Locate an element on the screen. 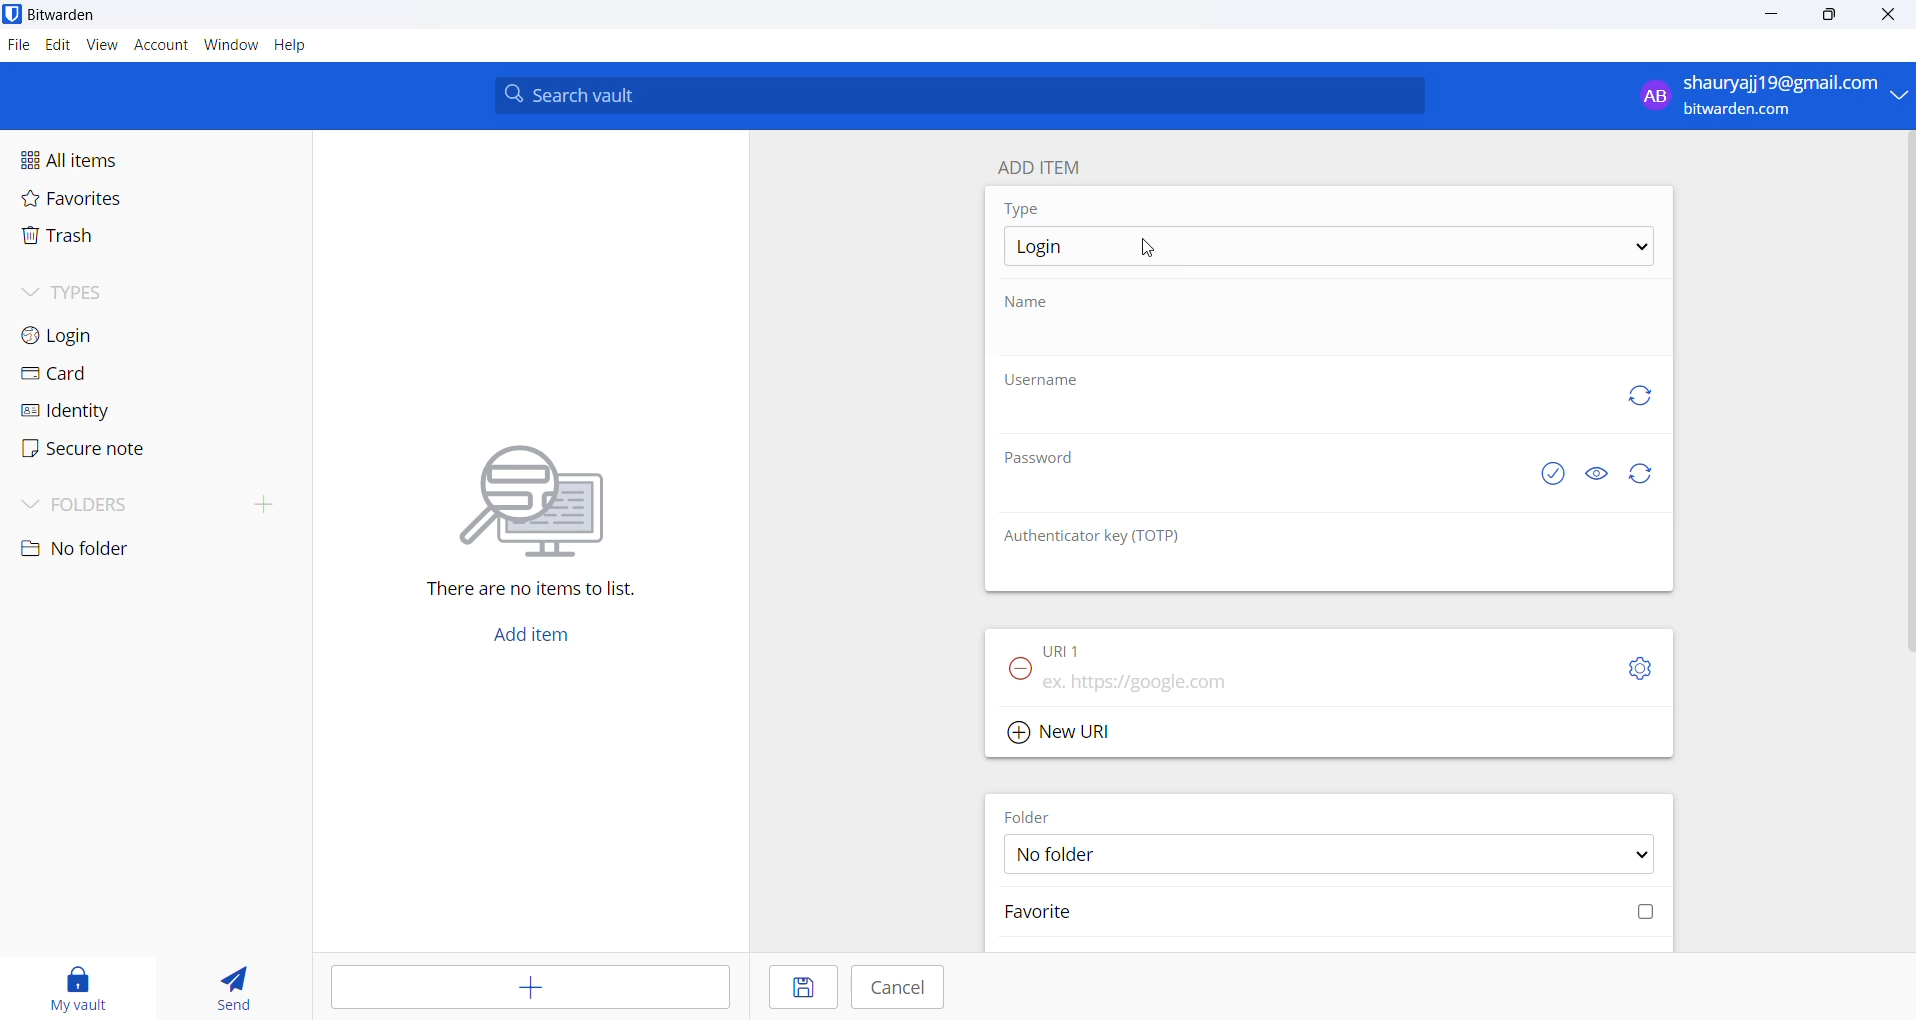 Image resolution: width=1916 pixels, height=1020 pixels. name textbox is located at coordinates (1324, 342).